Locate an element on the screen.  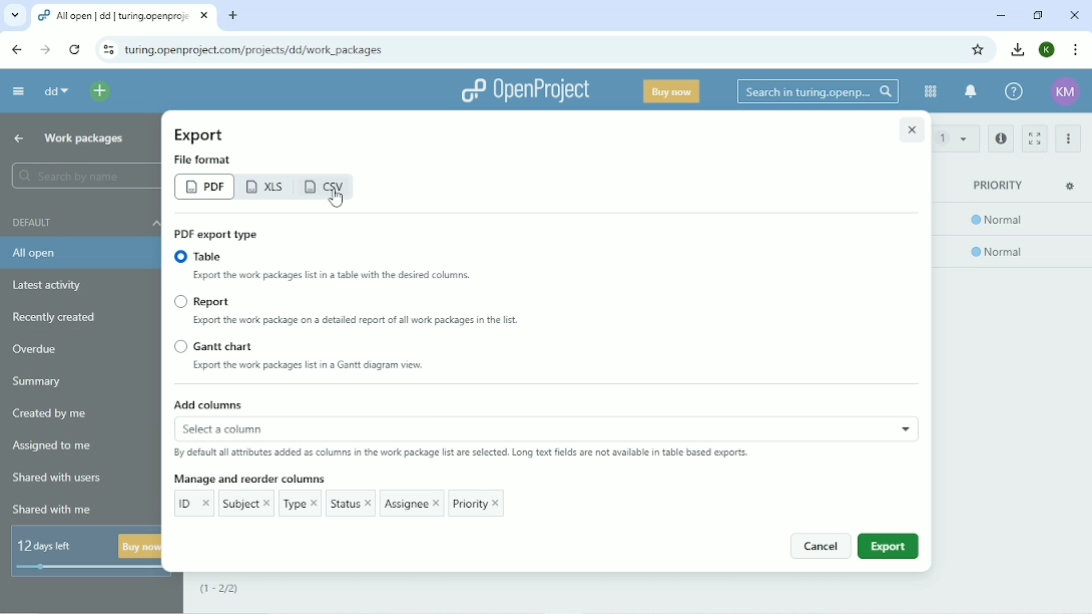
Open details view is located at coordinates (1002, 139).